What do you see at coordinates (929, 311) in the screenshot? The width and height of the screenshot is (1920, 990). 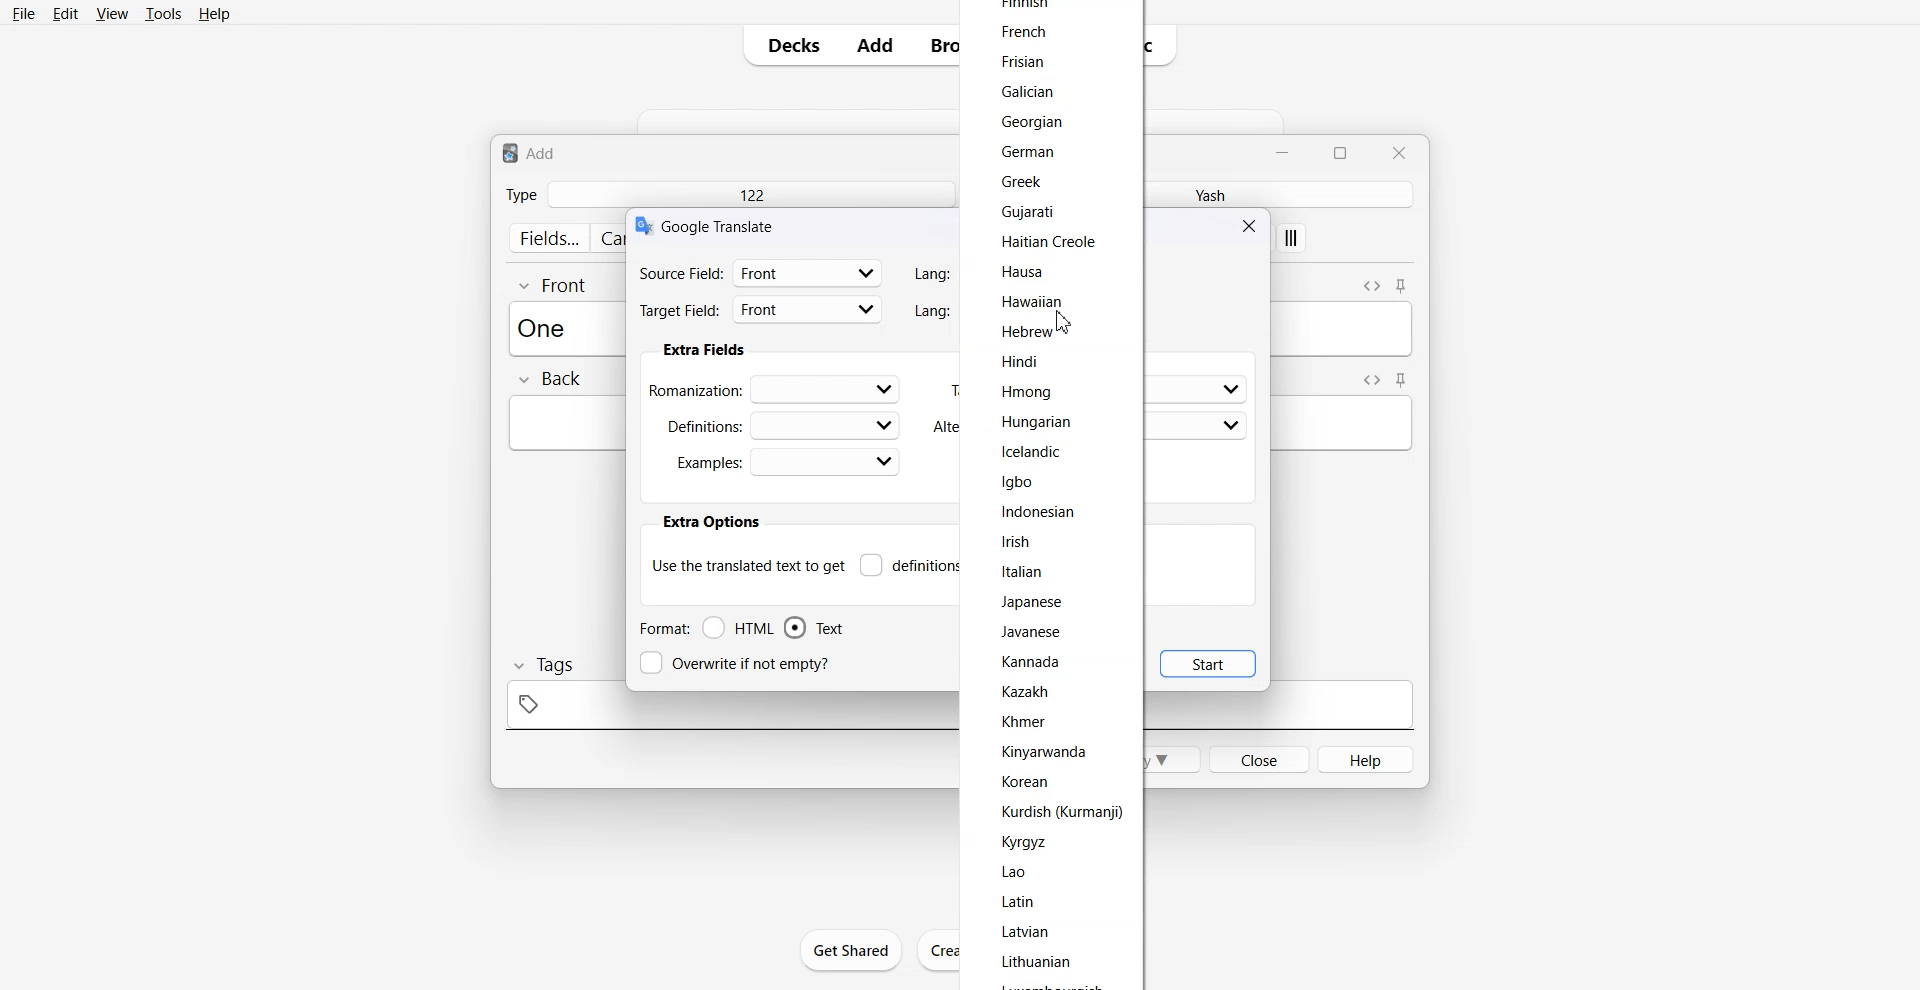 I see `Lang:` at bounding box center [929, 311].